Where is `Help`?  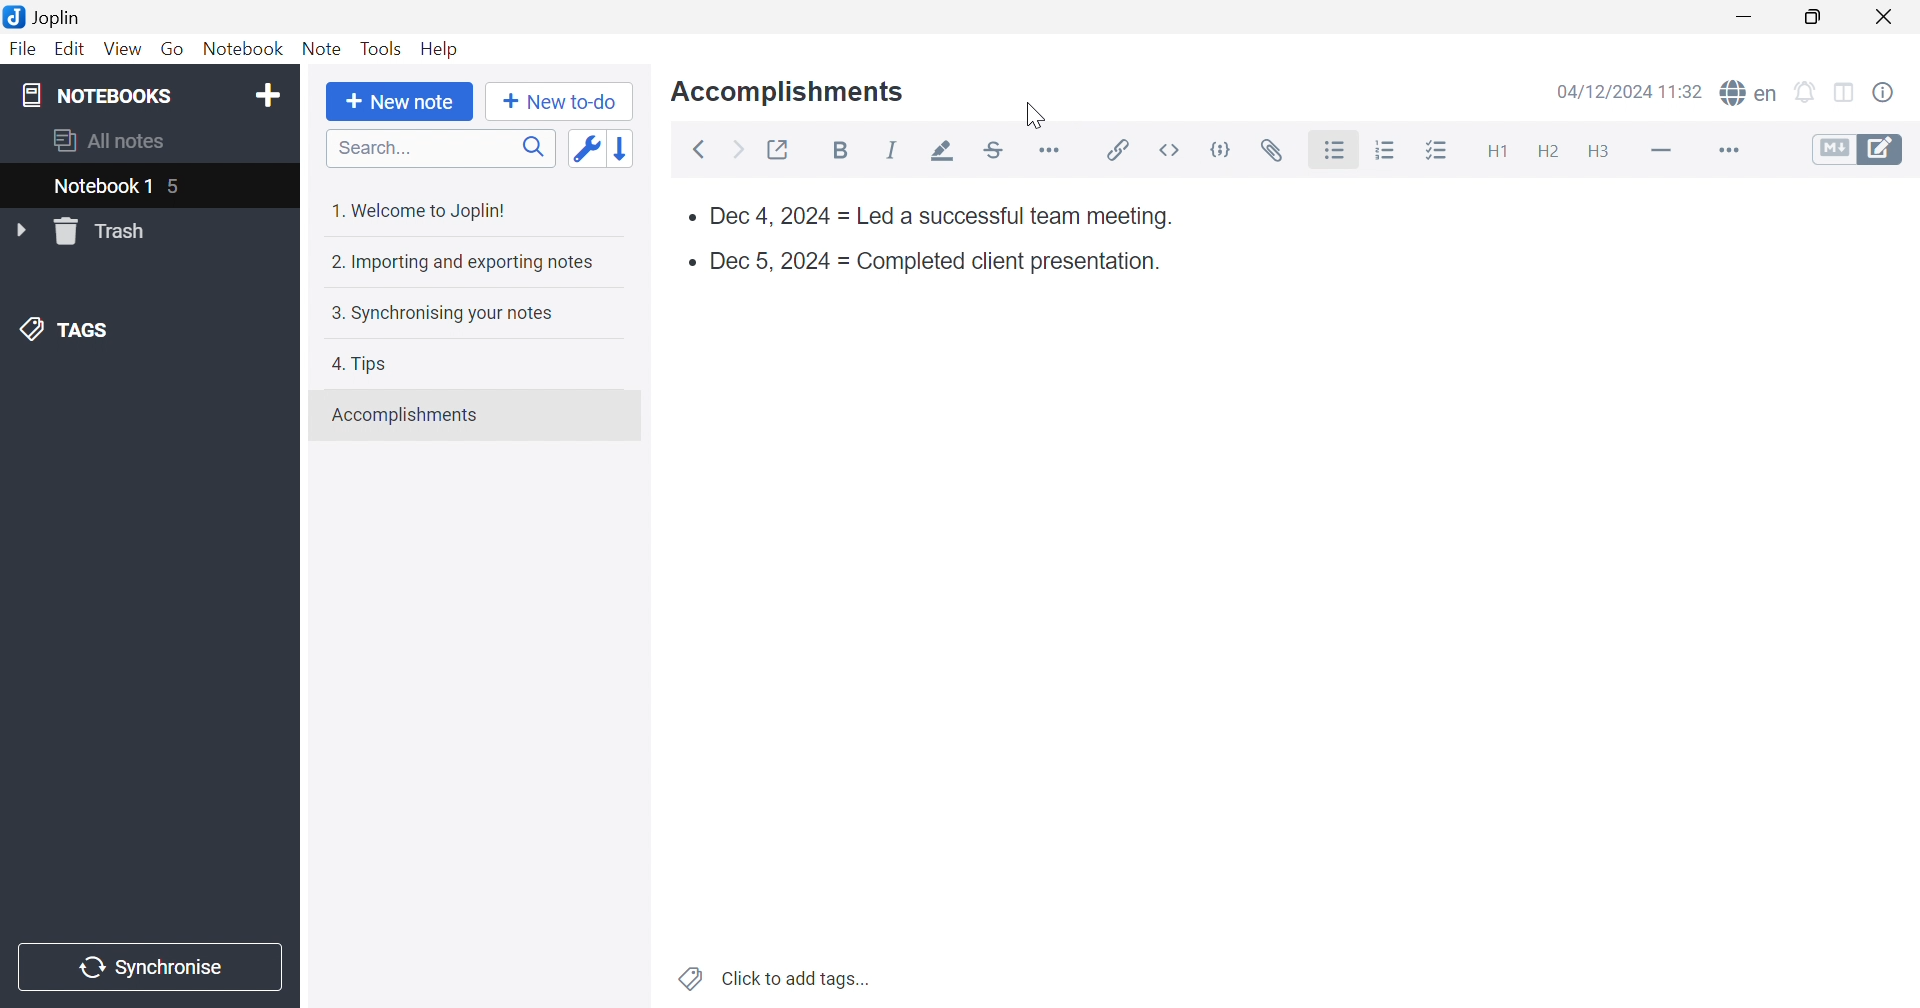 Help is located at coordinates (441, 46).